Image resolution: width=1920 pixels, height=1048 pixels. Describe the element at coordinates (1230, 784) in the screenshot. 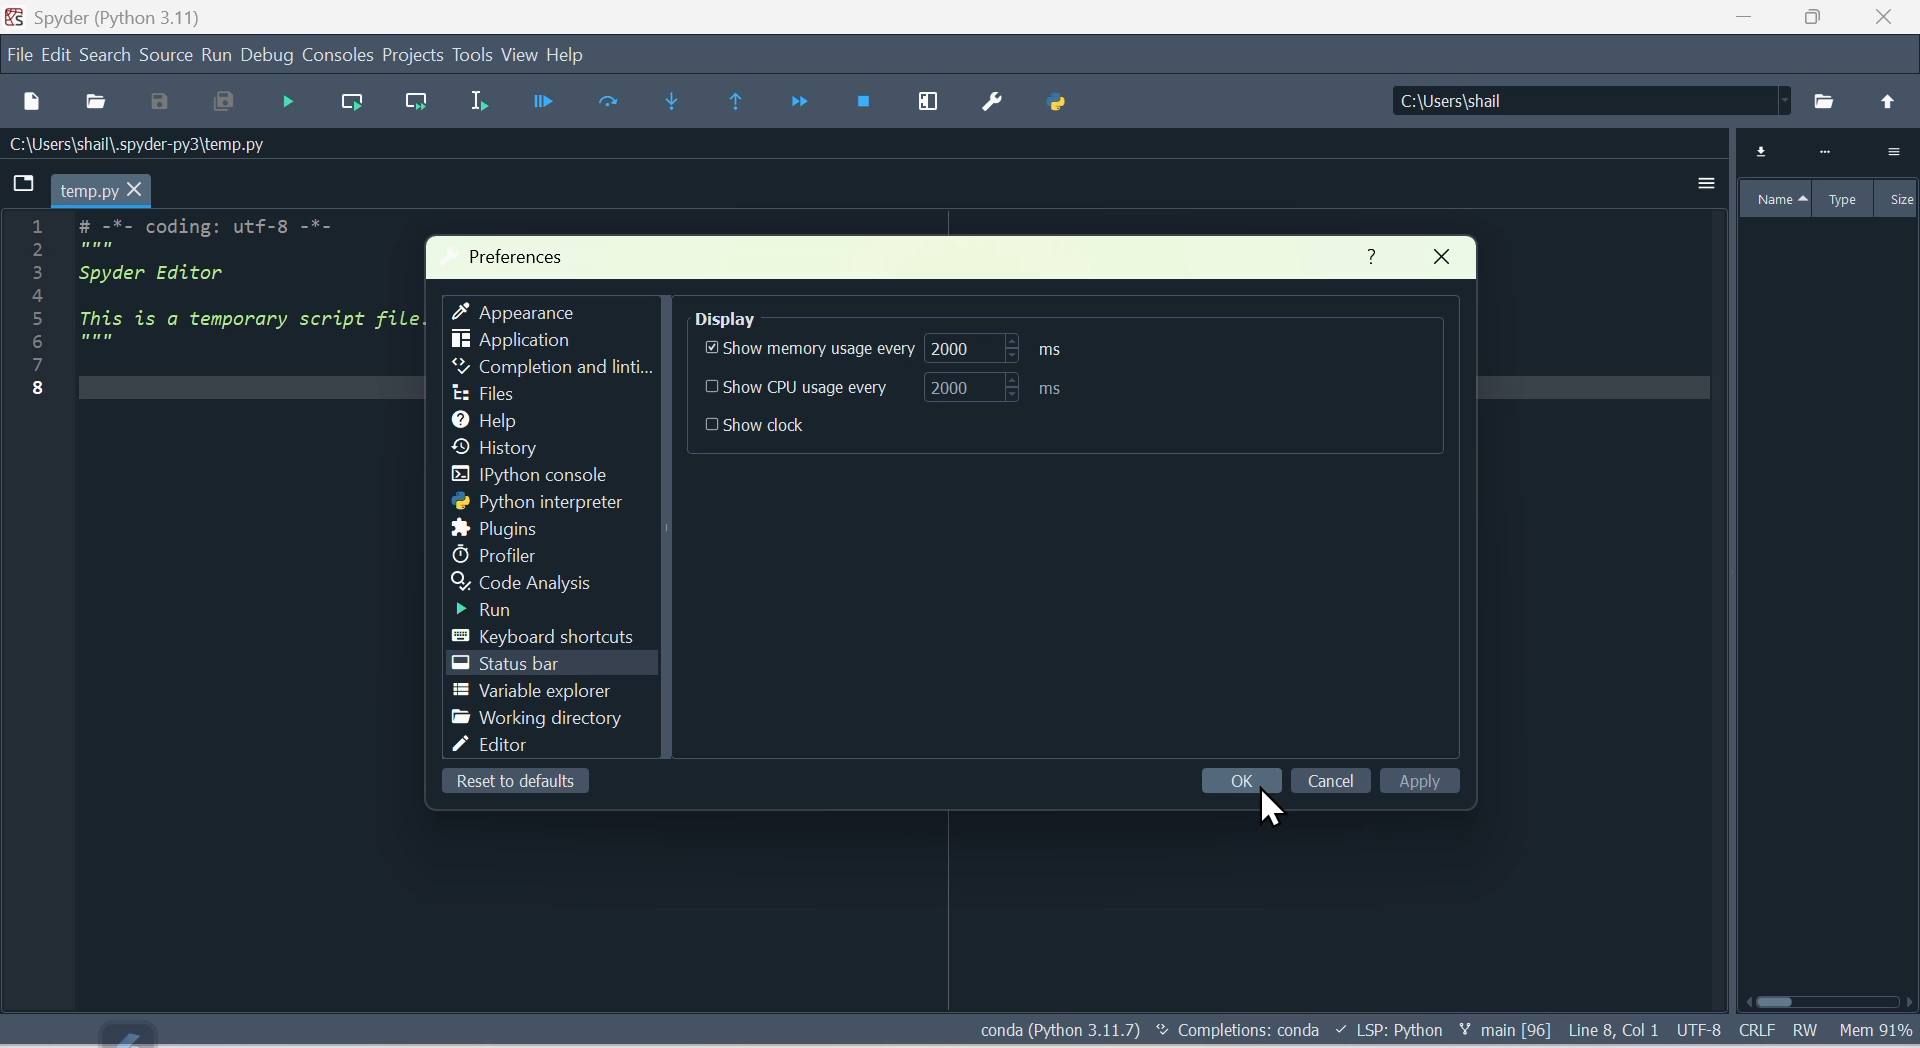

I see `OK` at that location.